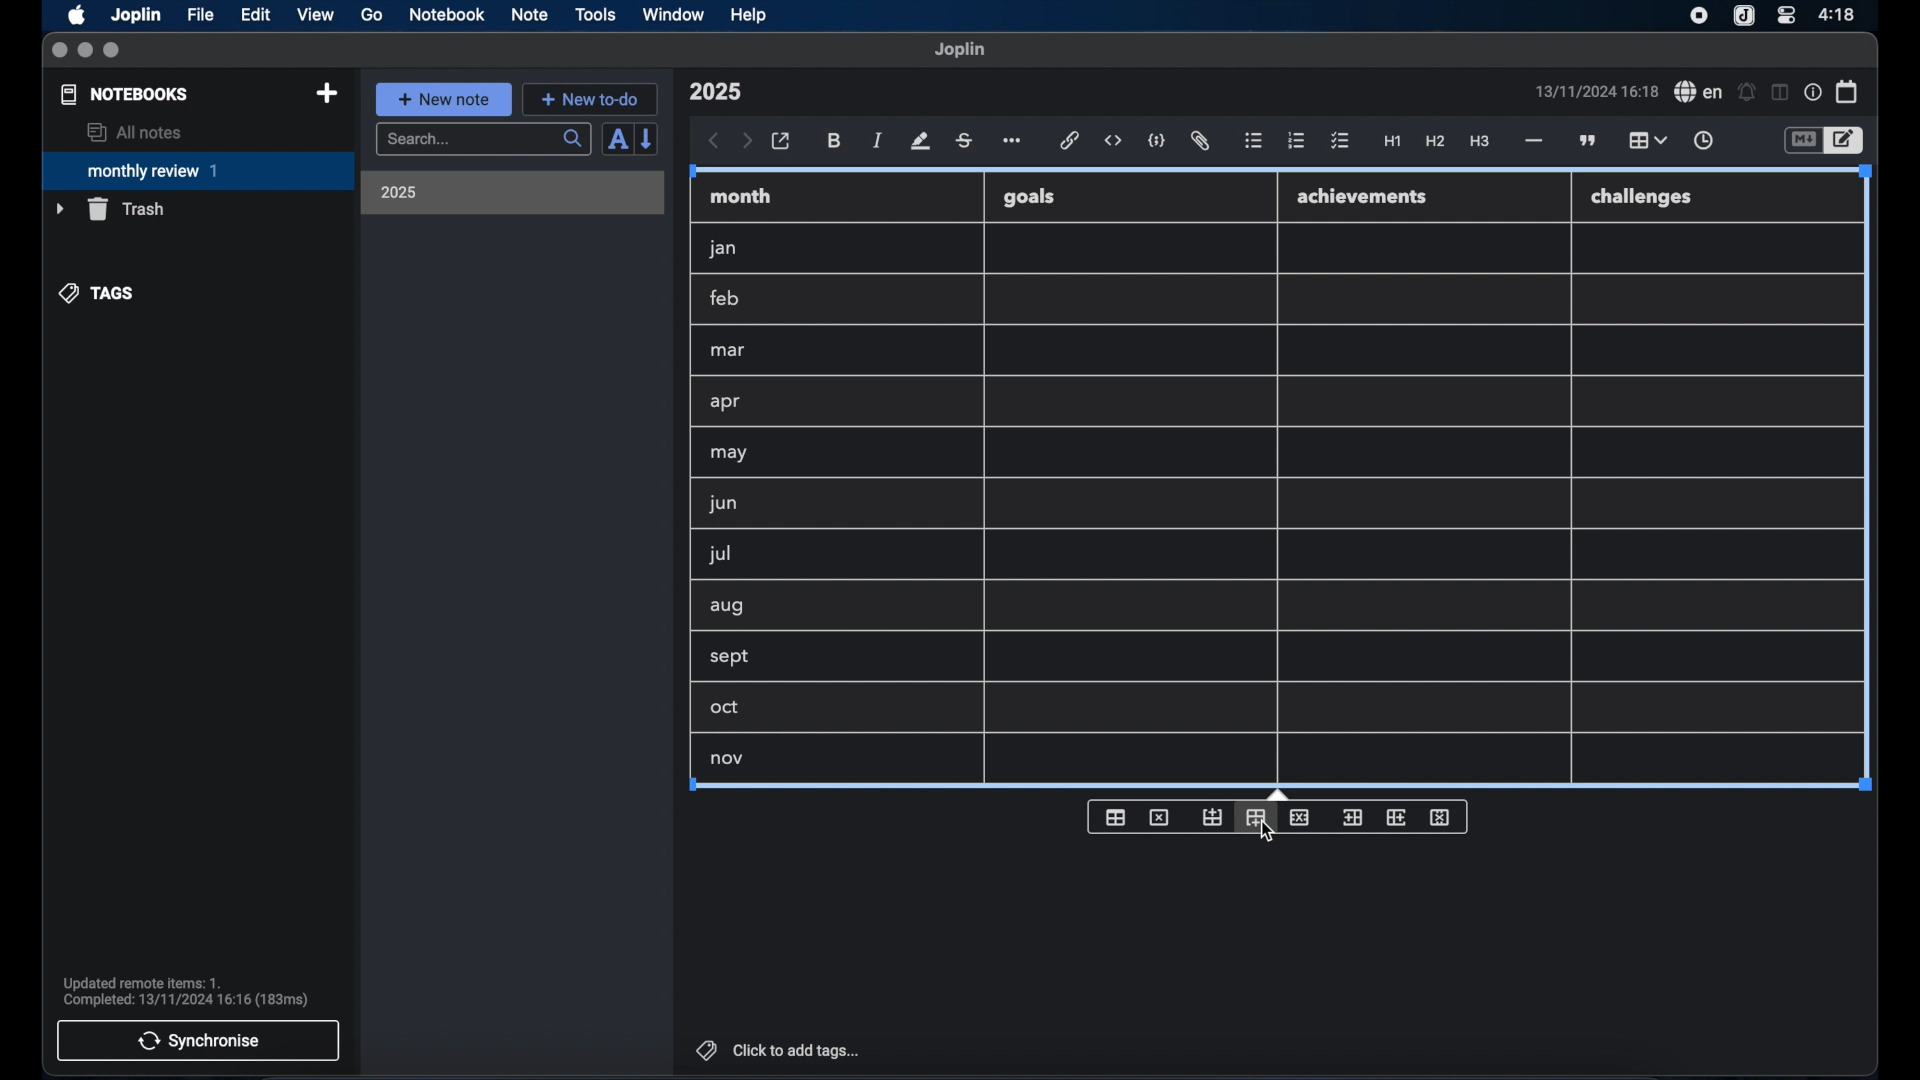 This screenshot has height=1080, width=1920. Describe the element at coordinates (1747, 93) in the screenshot. I see `set alarm` at that location.